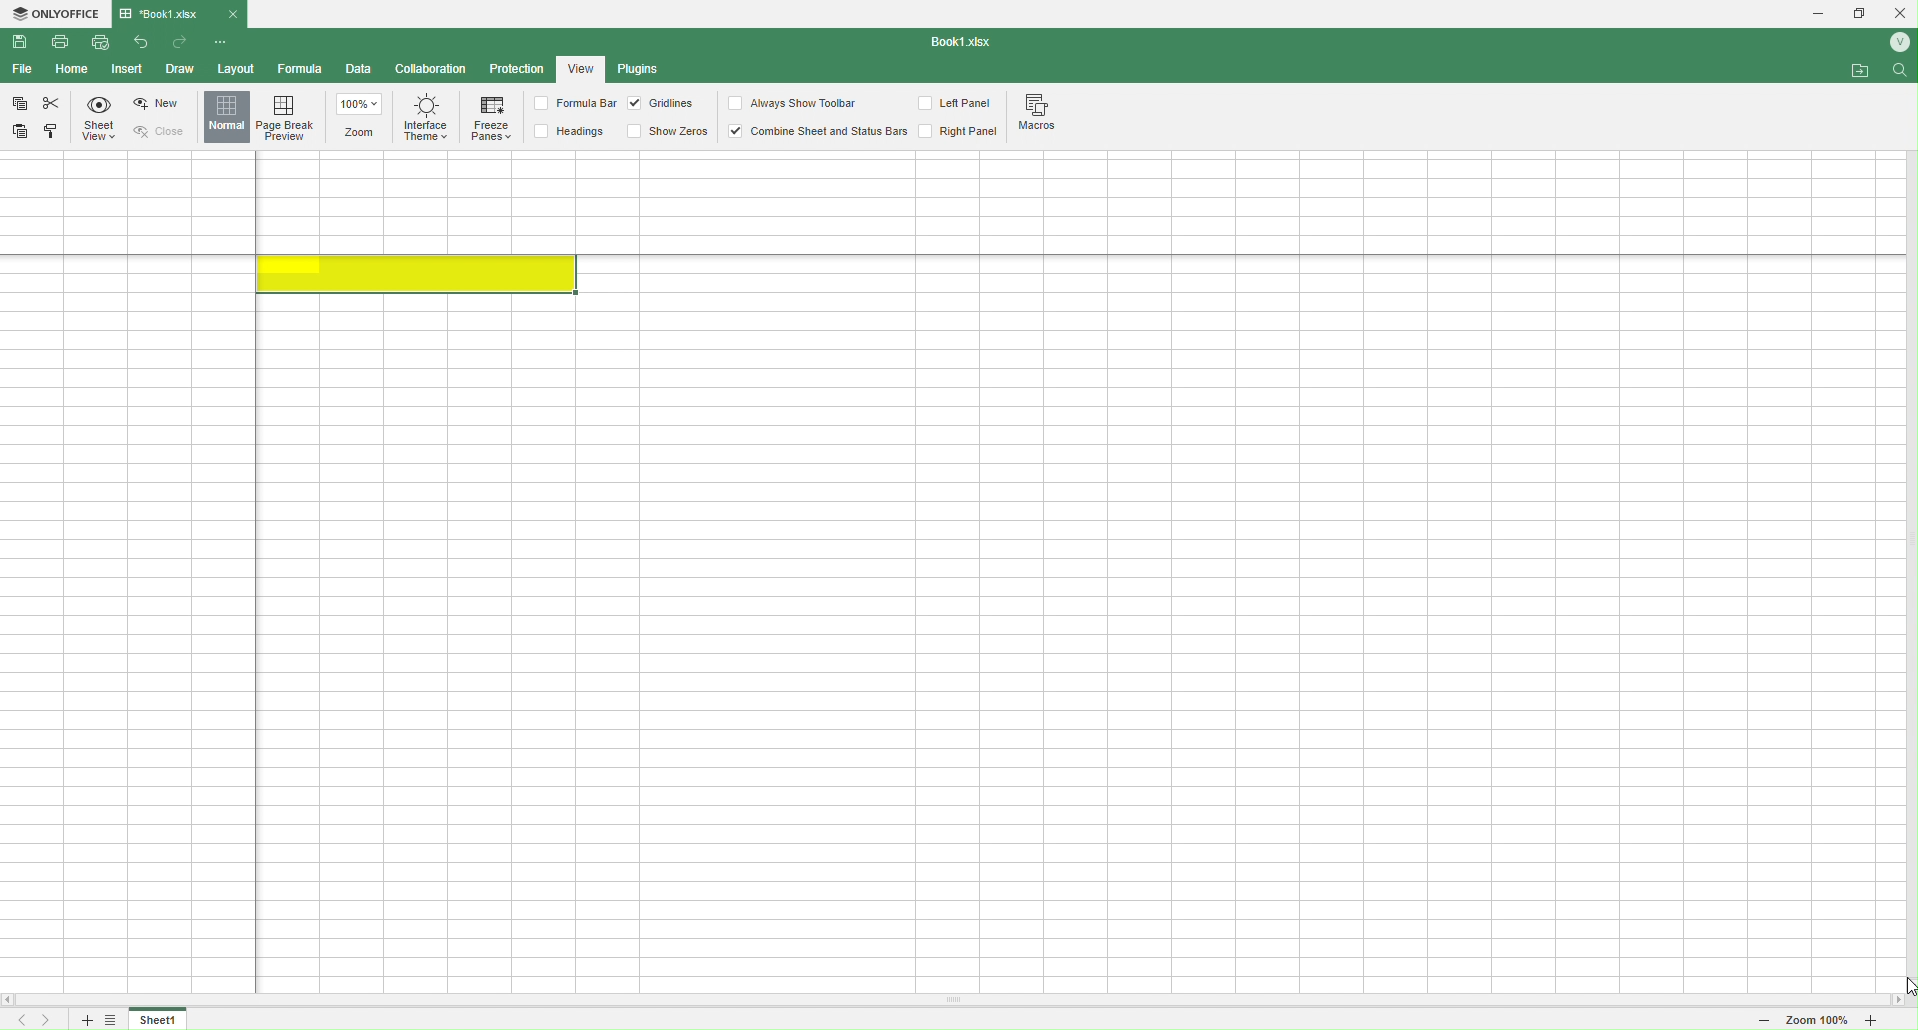 The image size is (1918, 1030). What do you see at coordinates (581, 67) in the screenshot?
I see `View` at bounding box center [581, 67].